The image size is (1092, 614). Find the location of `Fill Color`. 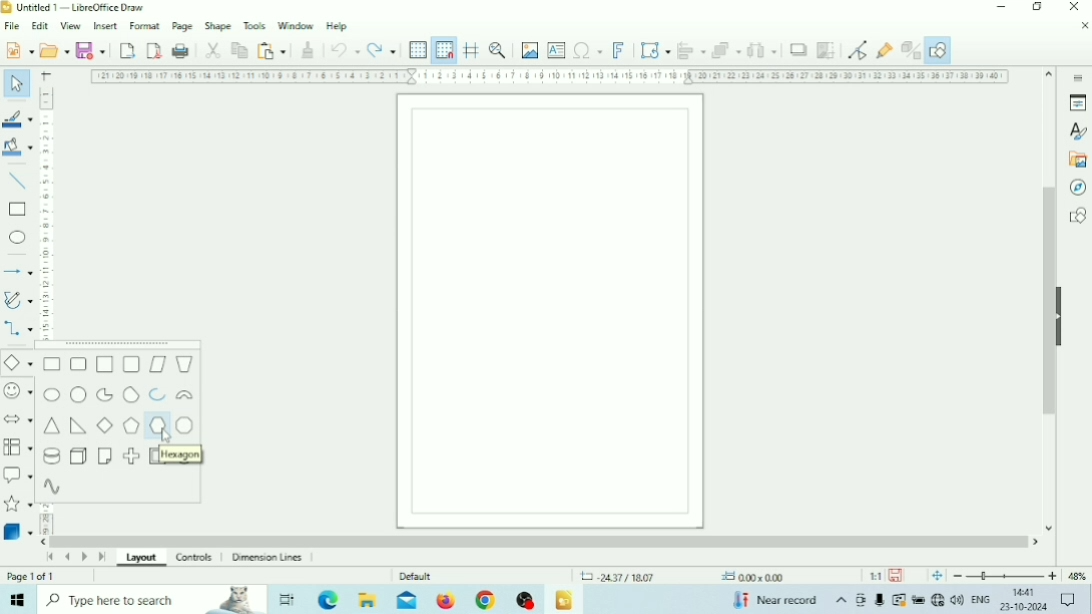

Fill Color is located at coordinates (17, 146).